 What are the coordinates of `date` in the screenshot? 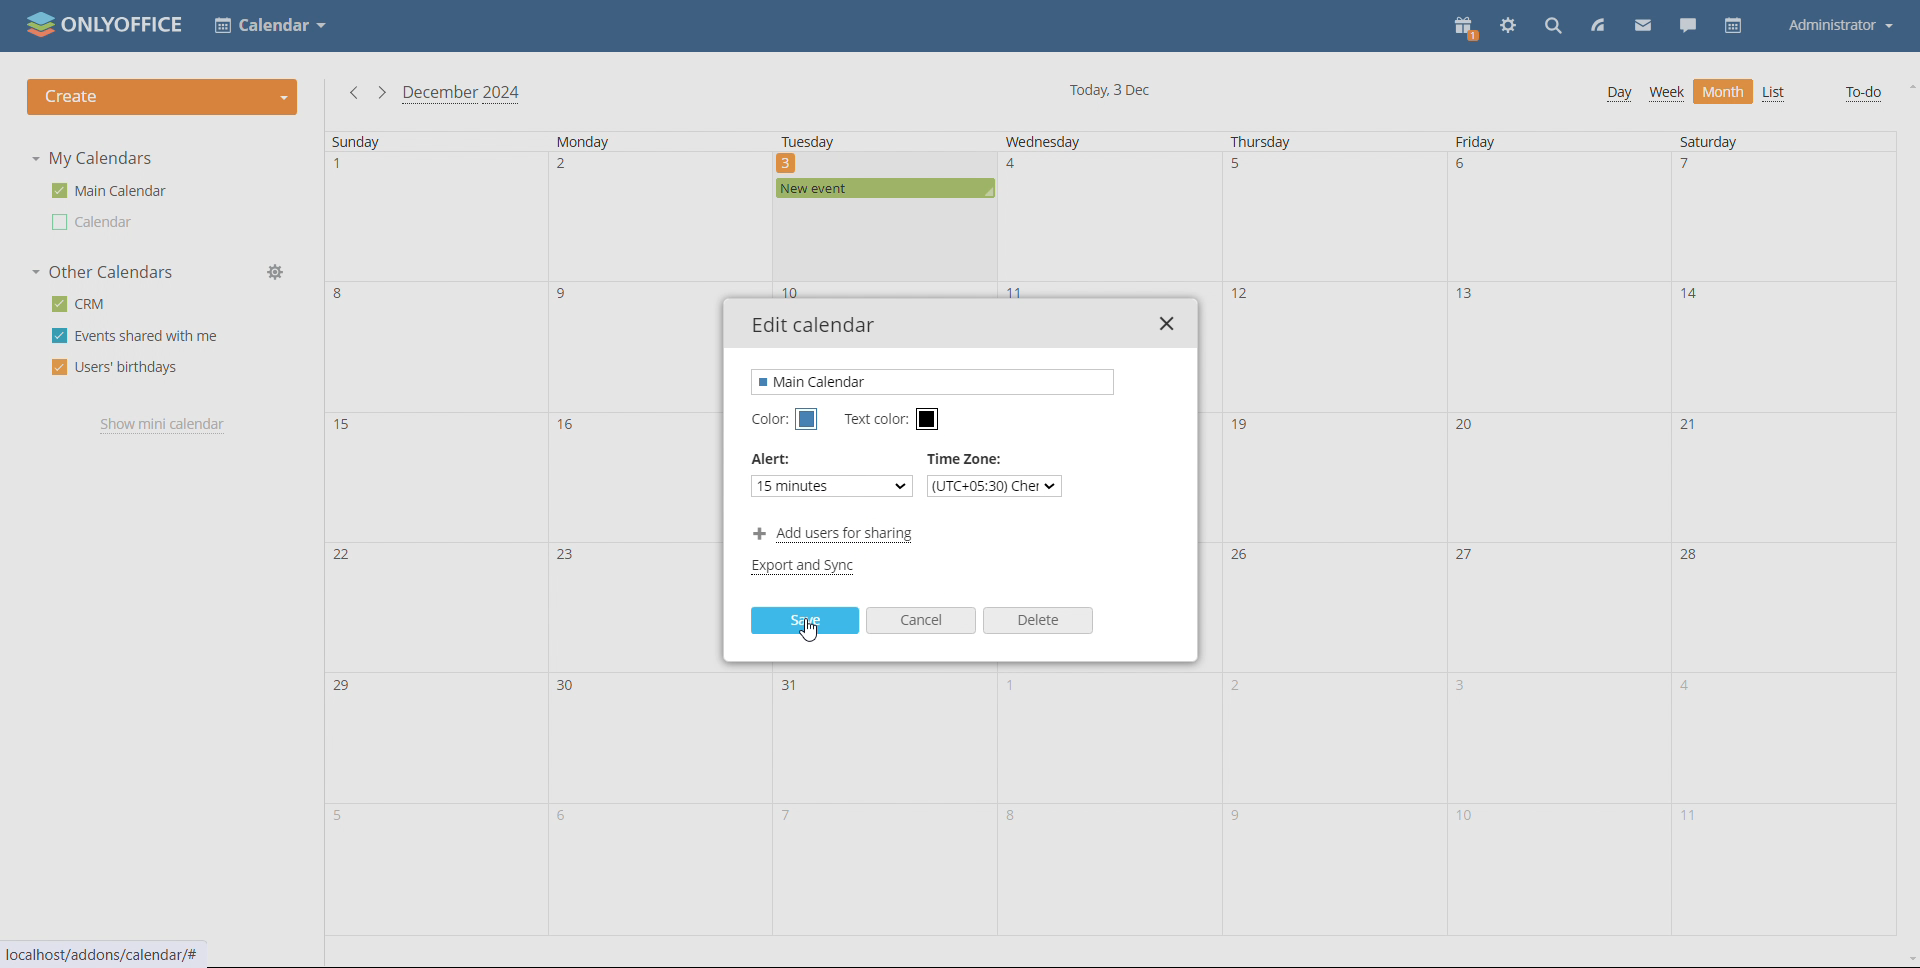 It's located at (659, 218).